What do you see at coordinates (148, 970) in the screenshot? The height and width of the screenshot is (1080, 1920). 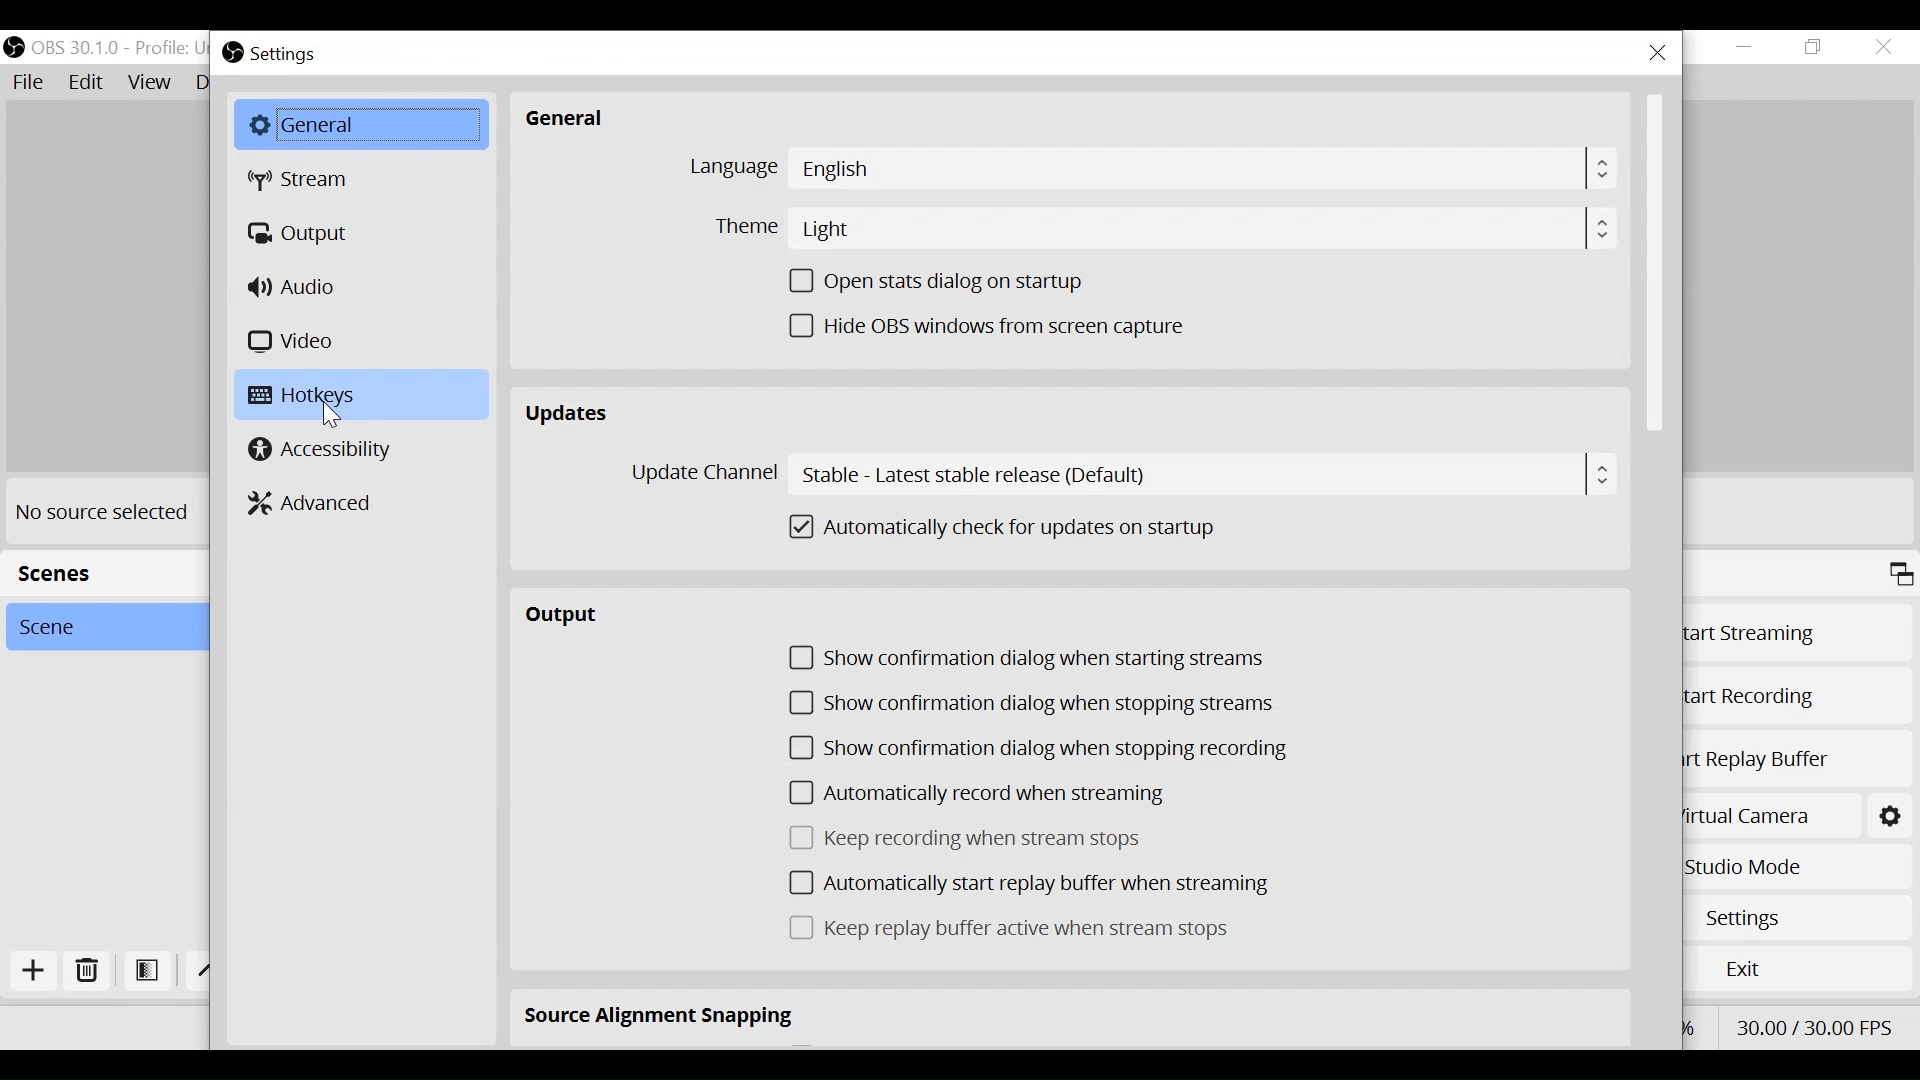 I see `Open Filter Scene` at bounding box center [148, 970].